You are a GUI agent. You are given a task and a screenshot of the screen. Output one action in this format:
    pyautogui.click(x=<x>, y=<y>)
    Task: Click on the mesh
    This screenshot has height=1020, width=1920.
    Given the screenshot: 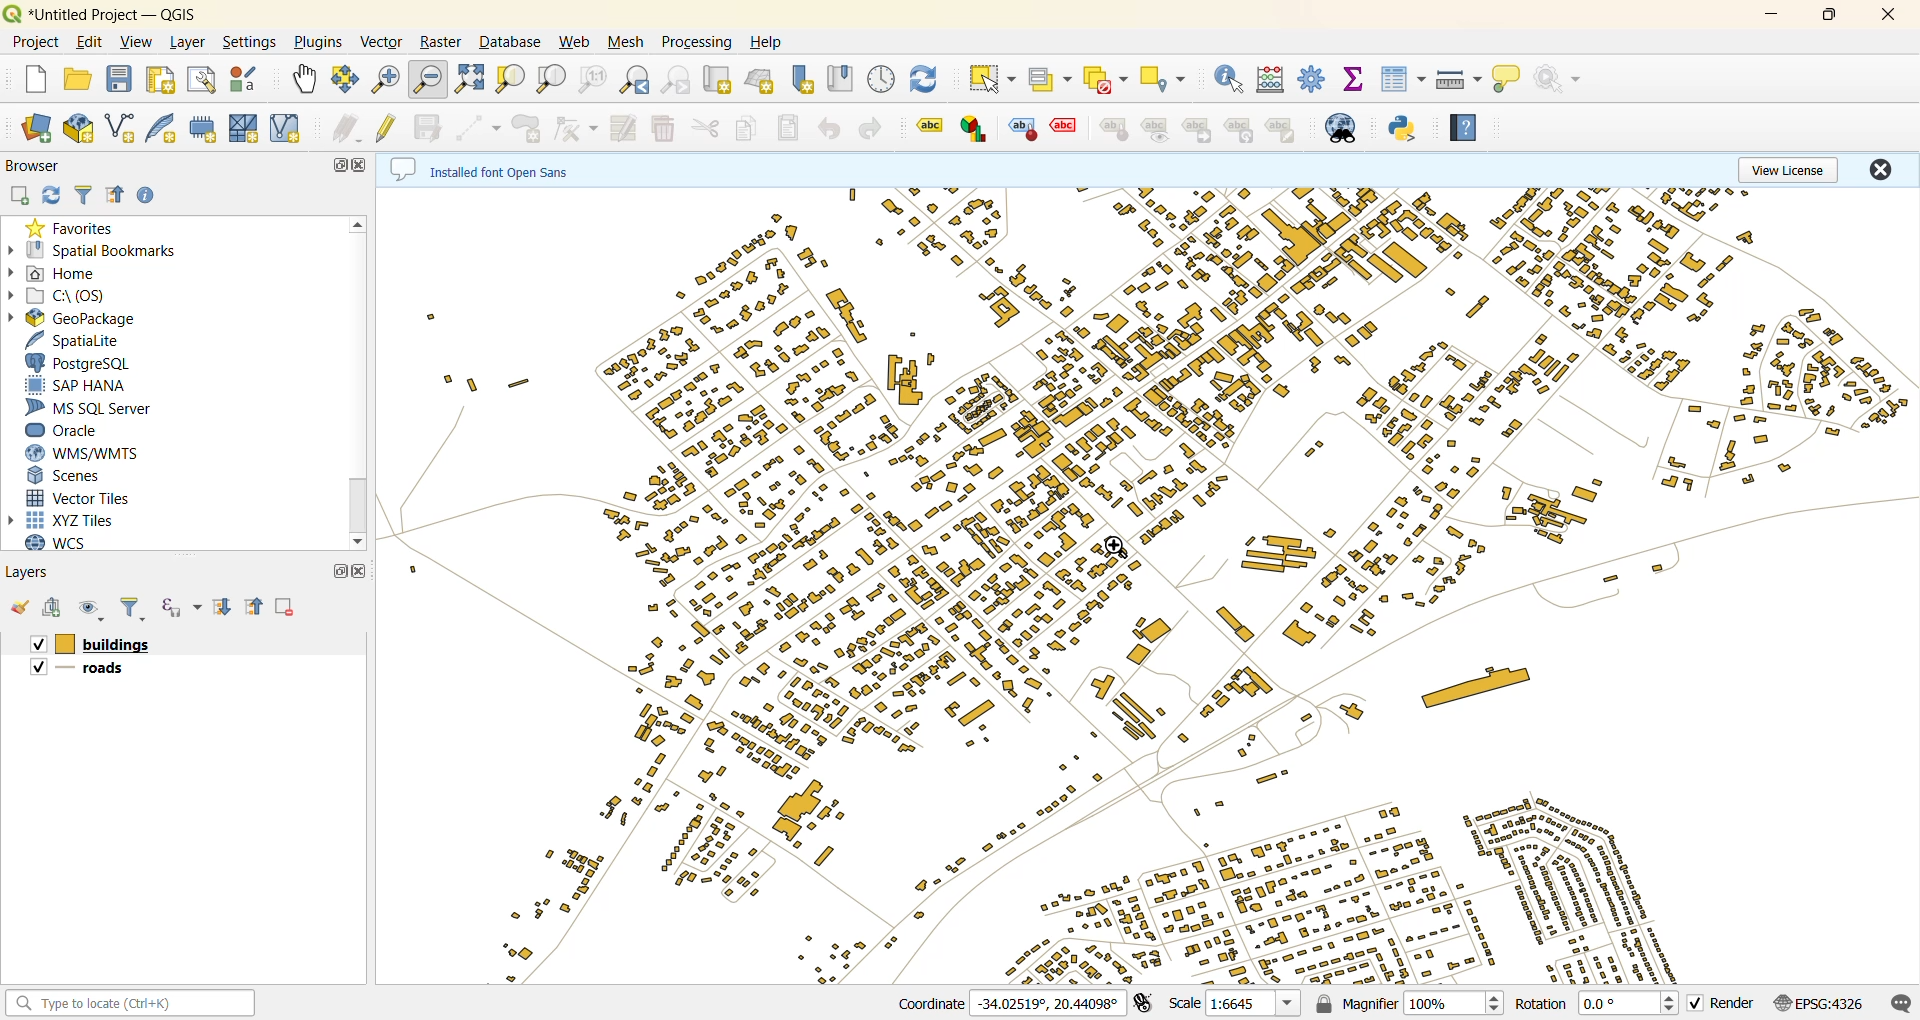 What is the action you would take?
    pyautogui.click(x=633, y=43)
    